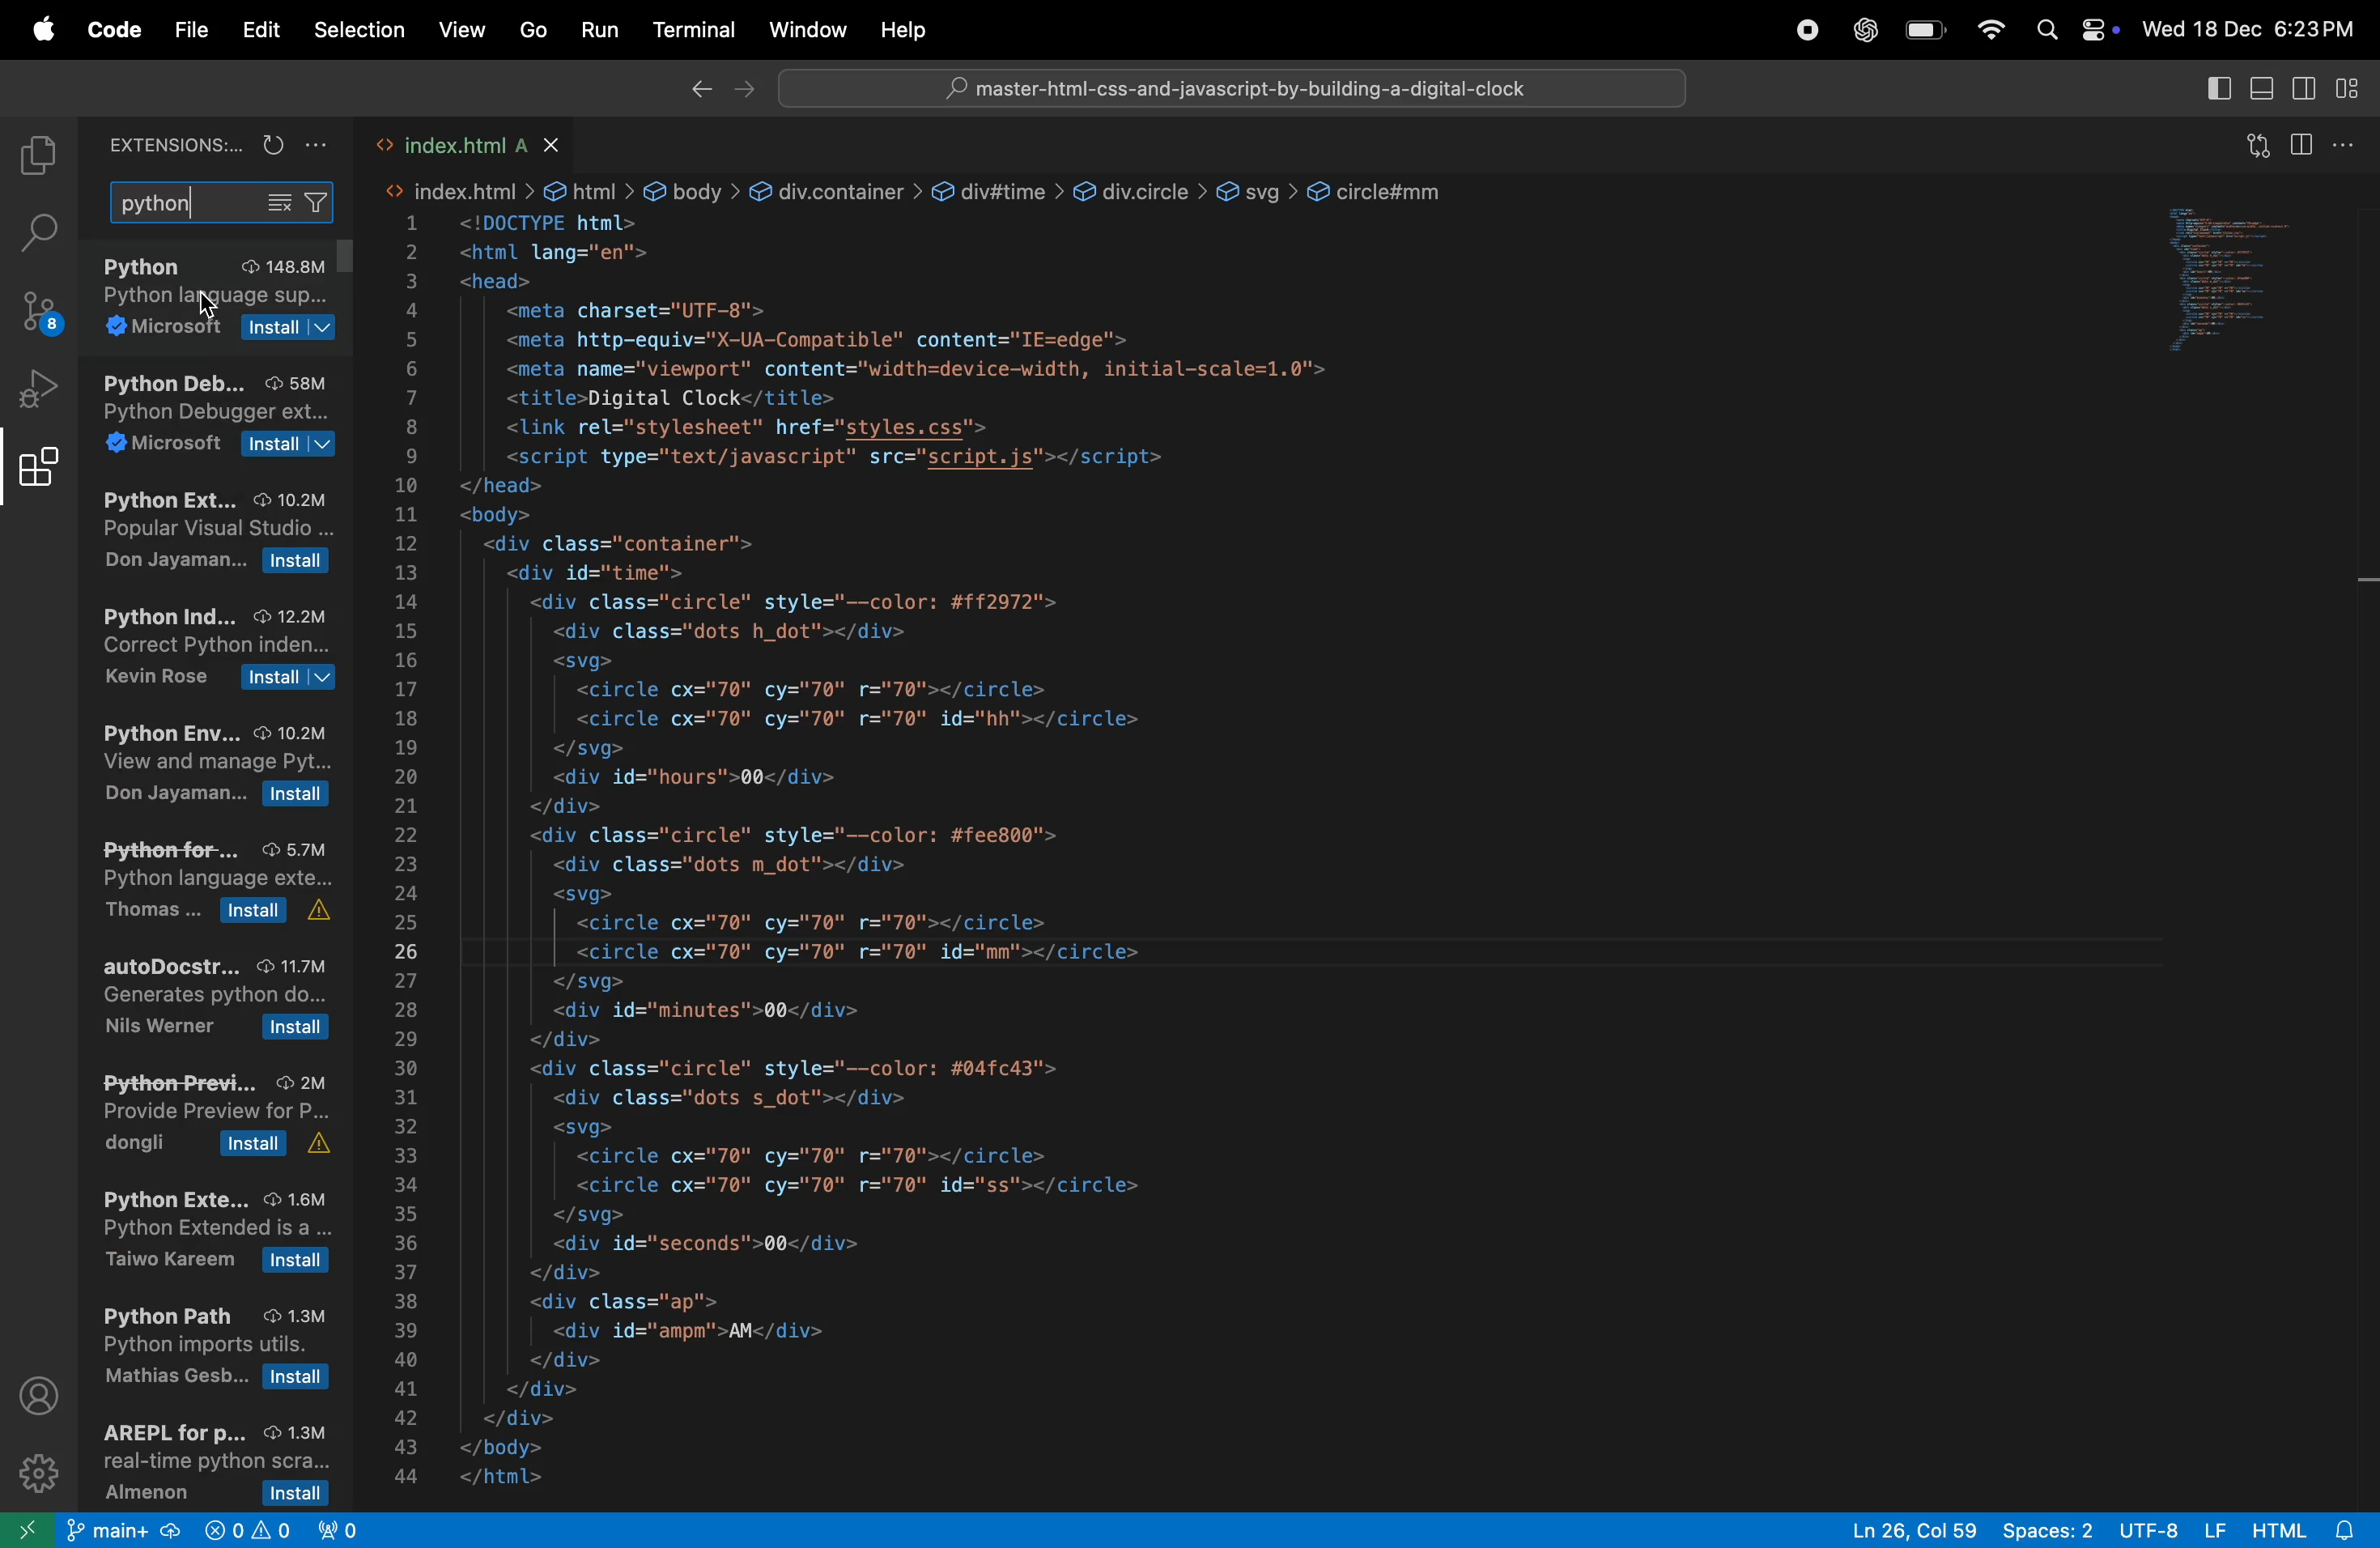 Image resolution: width=2380 pixels, height=1548 pixels. I want to click on python format, so click(222, 886).